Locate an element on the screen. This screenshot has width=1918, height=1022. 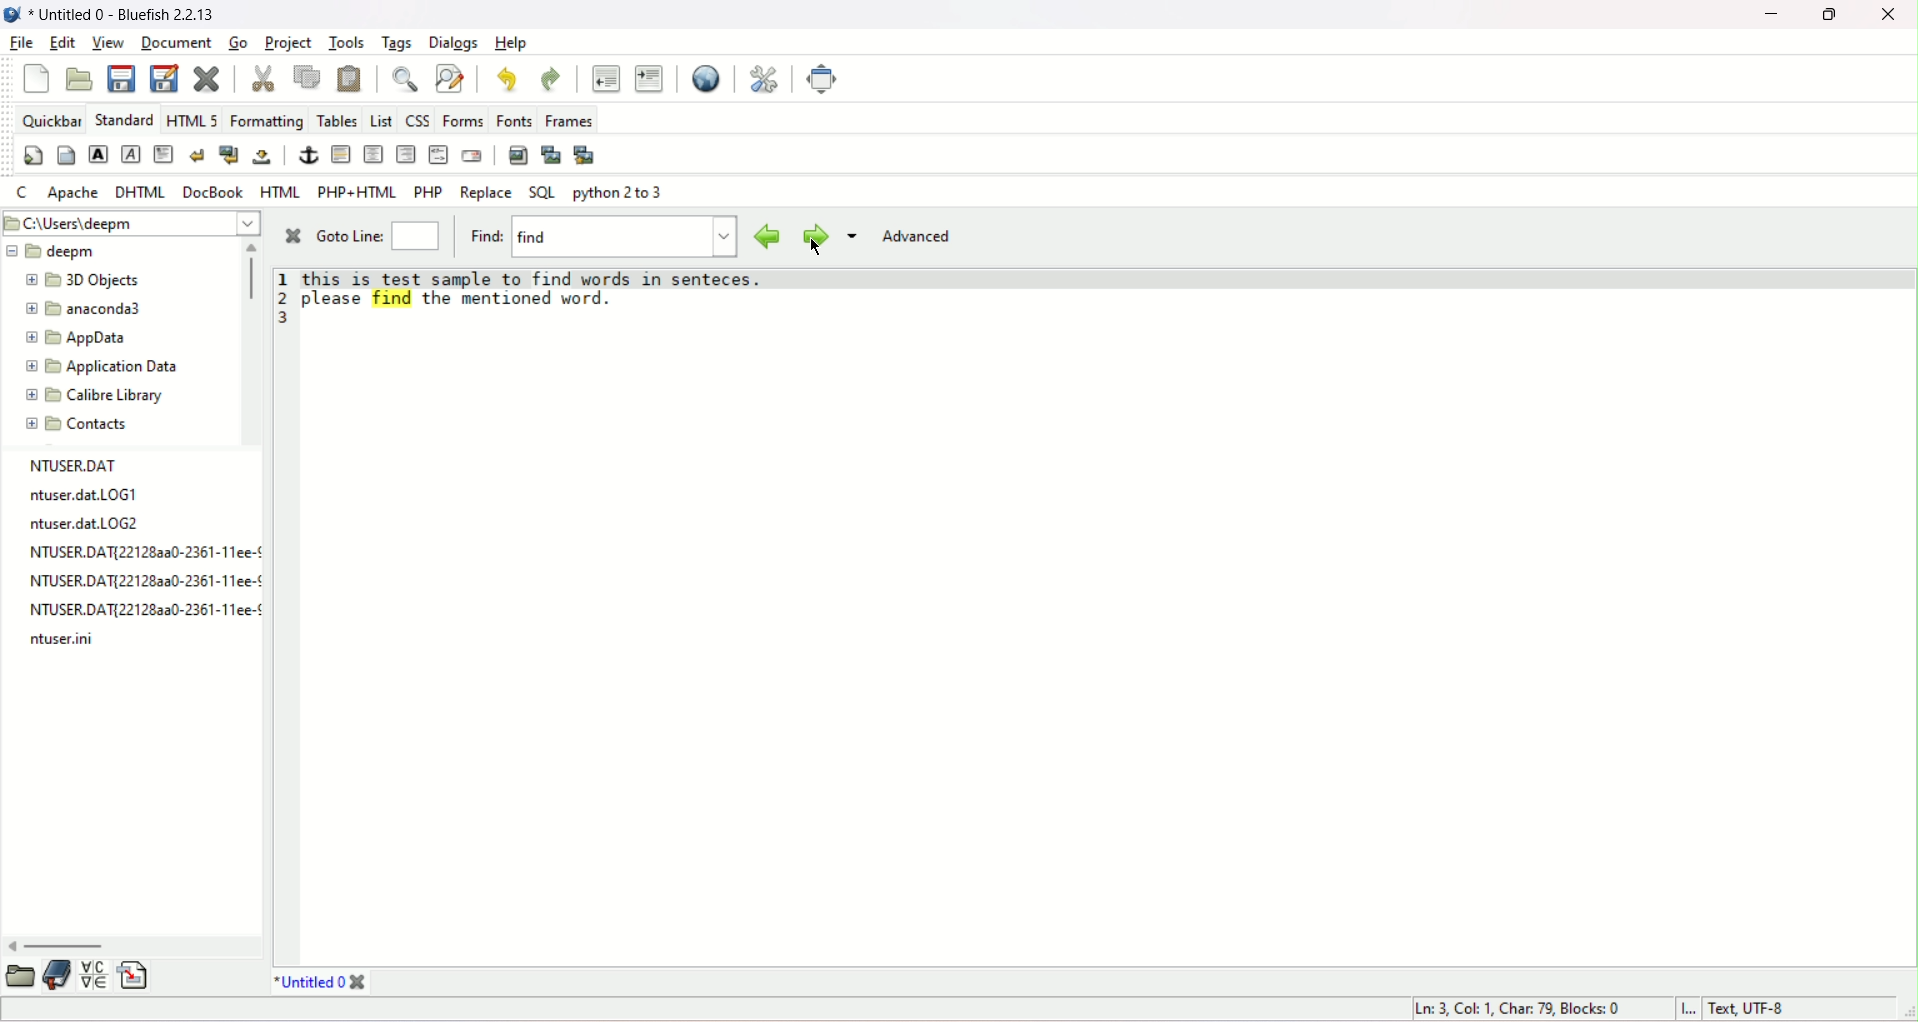
close is located at coordinates (1890, 18).